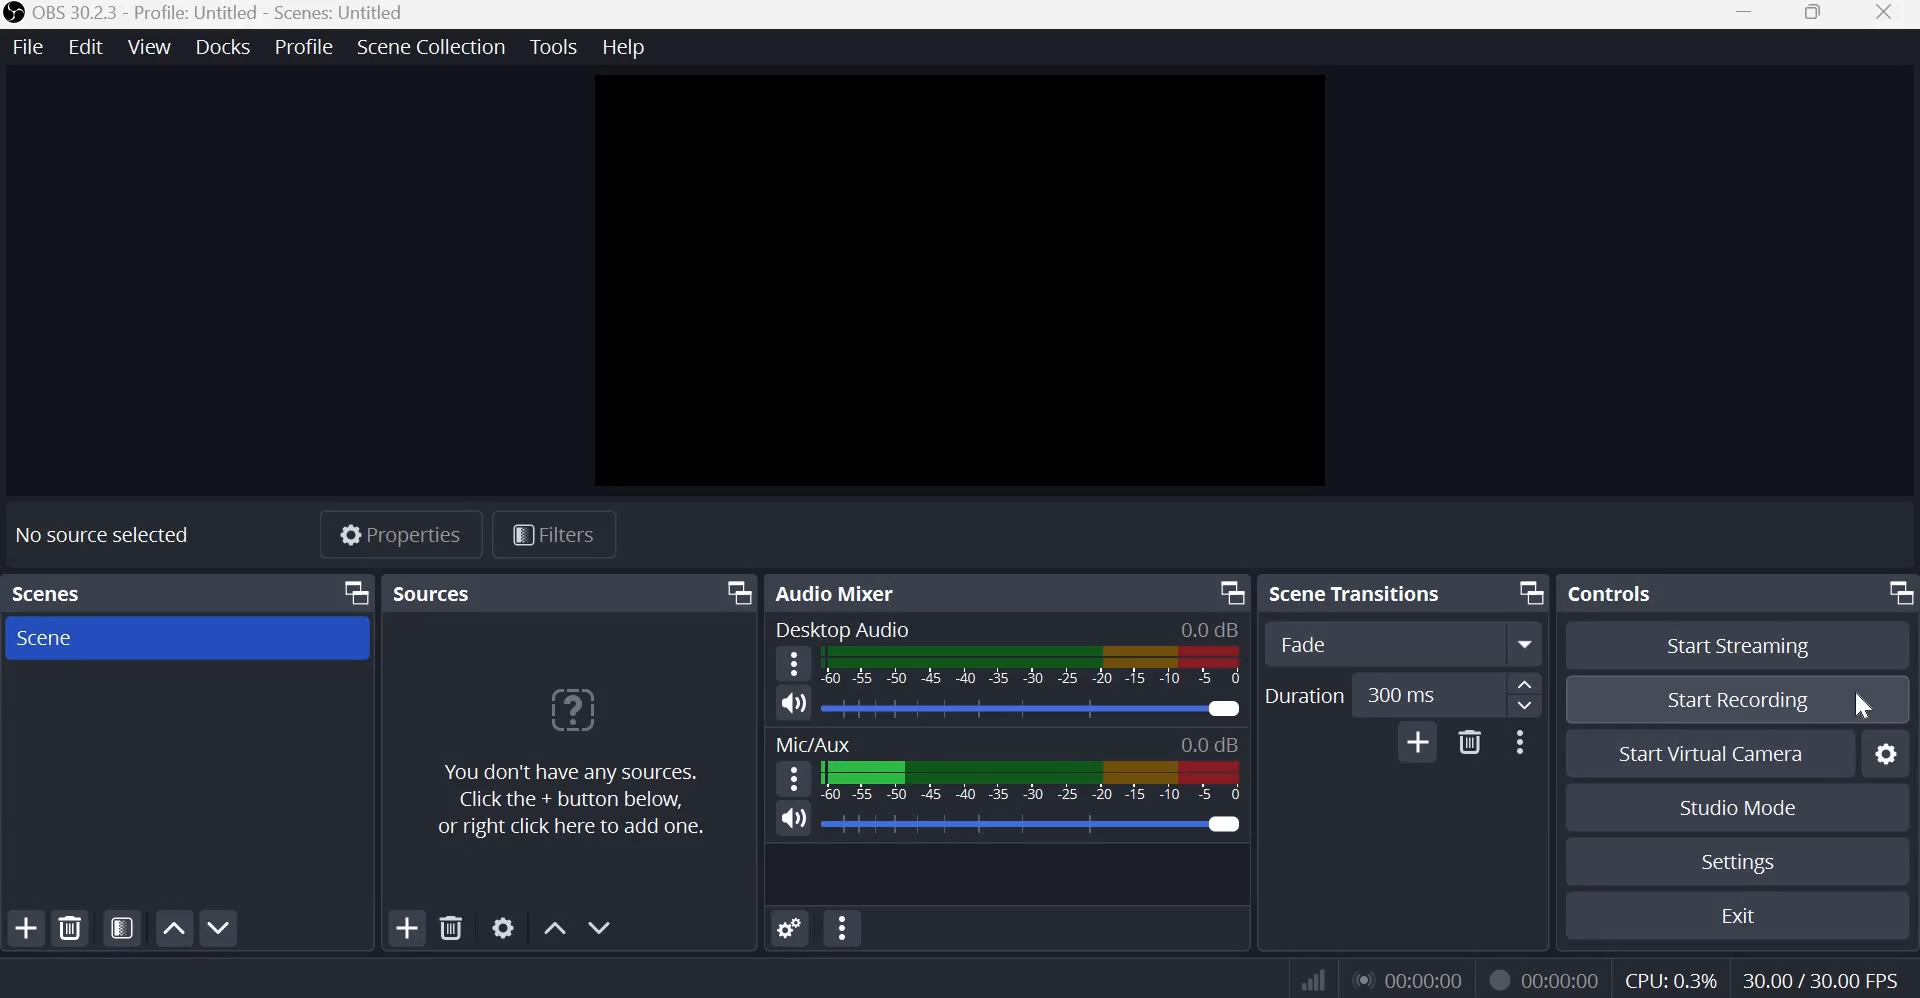 Image resolution: width=1920 pixels, height=998 pixels. I want to click on Increase, so click(1528, 683).